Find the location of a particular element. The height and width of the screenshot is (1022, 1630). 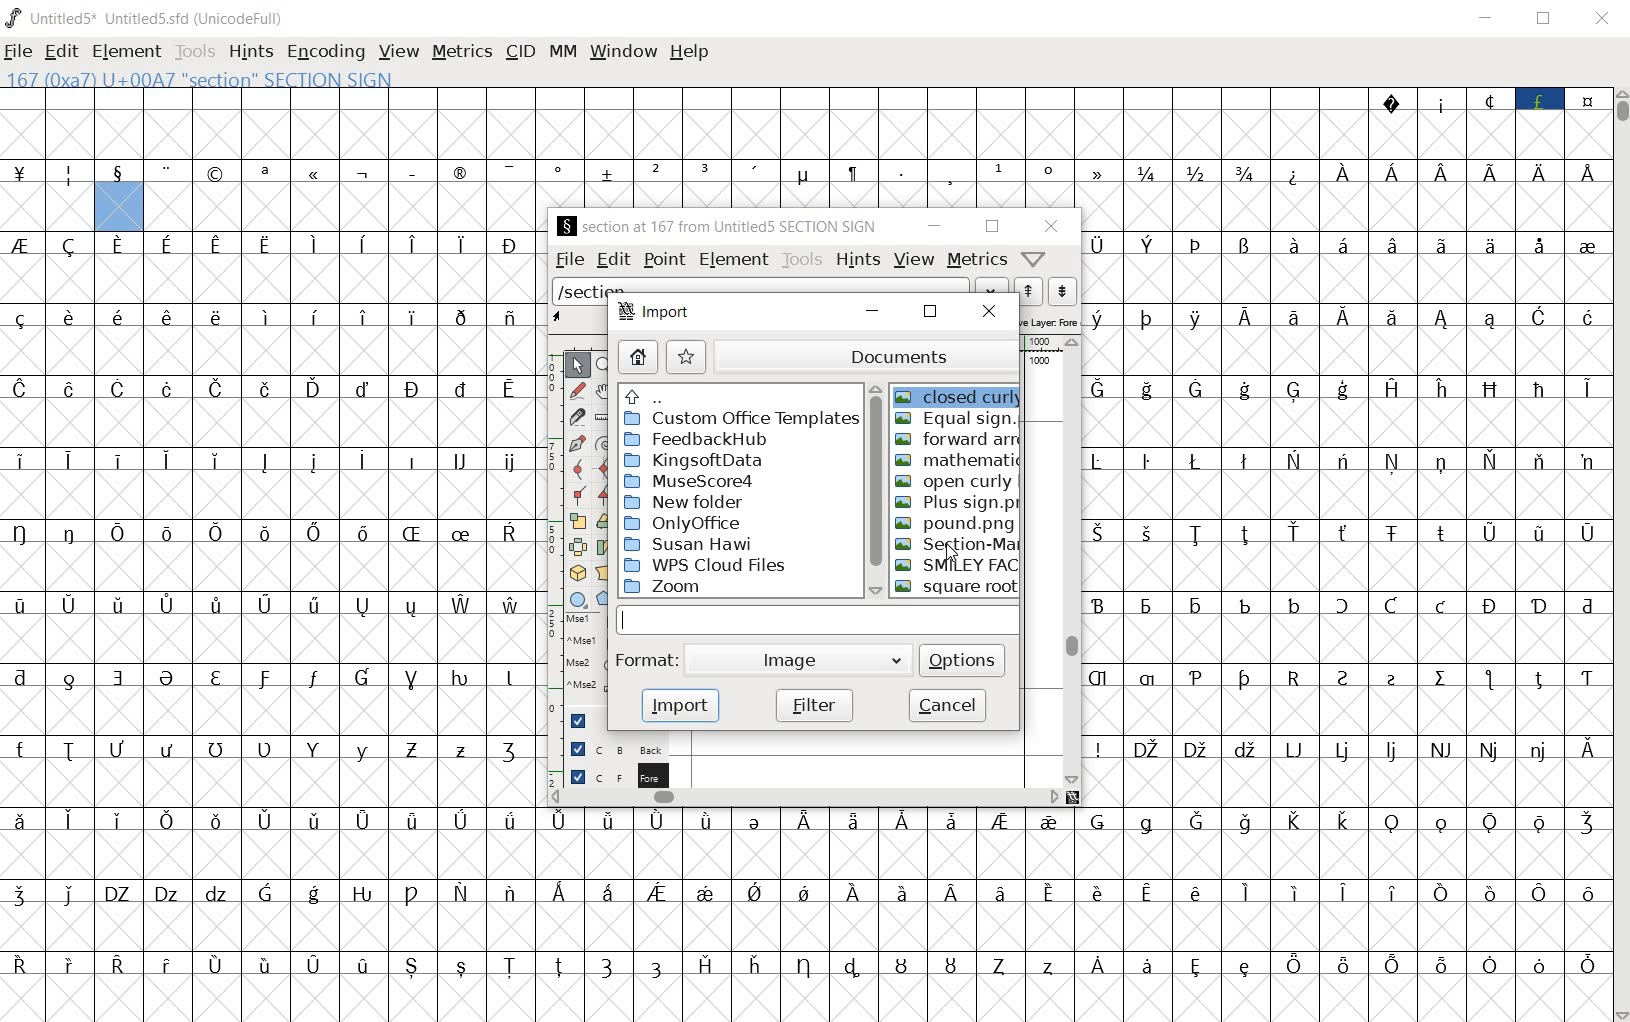

add a curve point is located at coordinates (577, 467).